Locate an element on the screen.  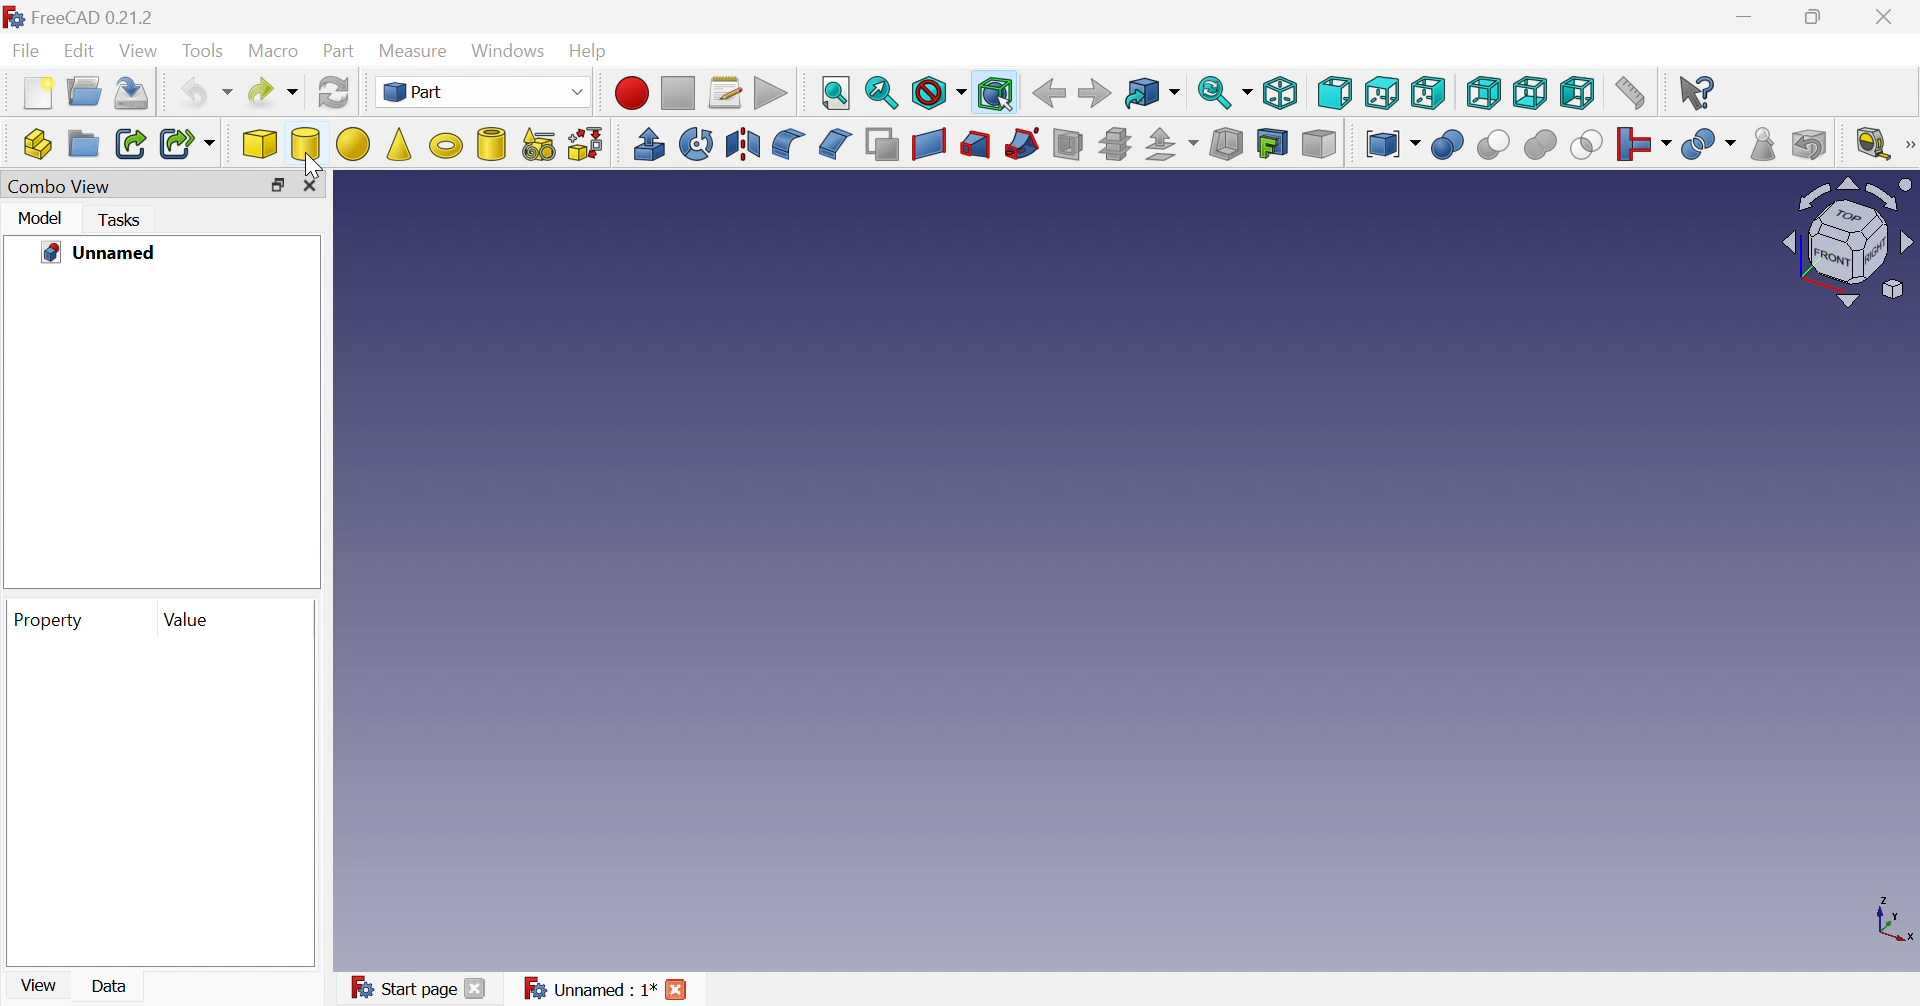
Draw style is located at coordinates (937, 95).